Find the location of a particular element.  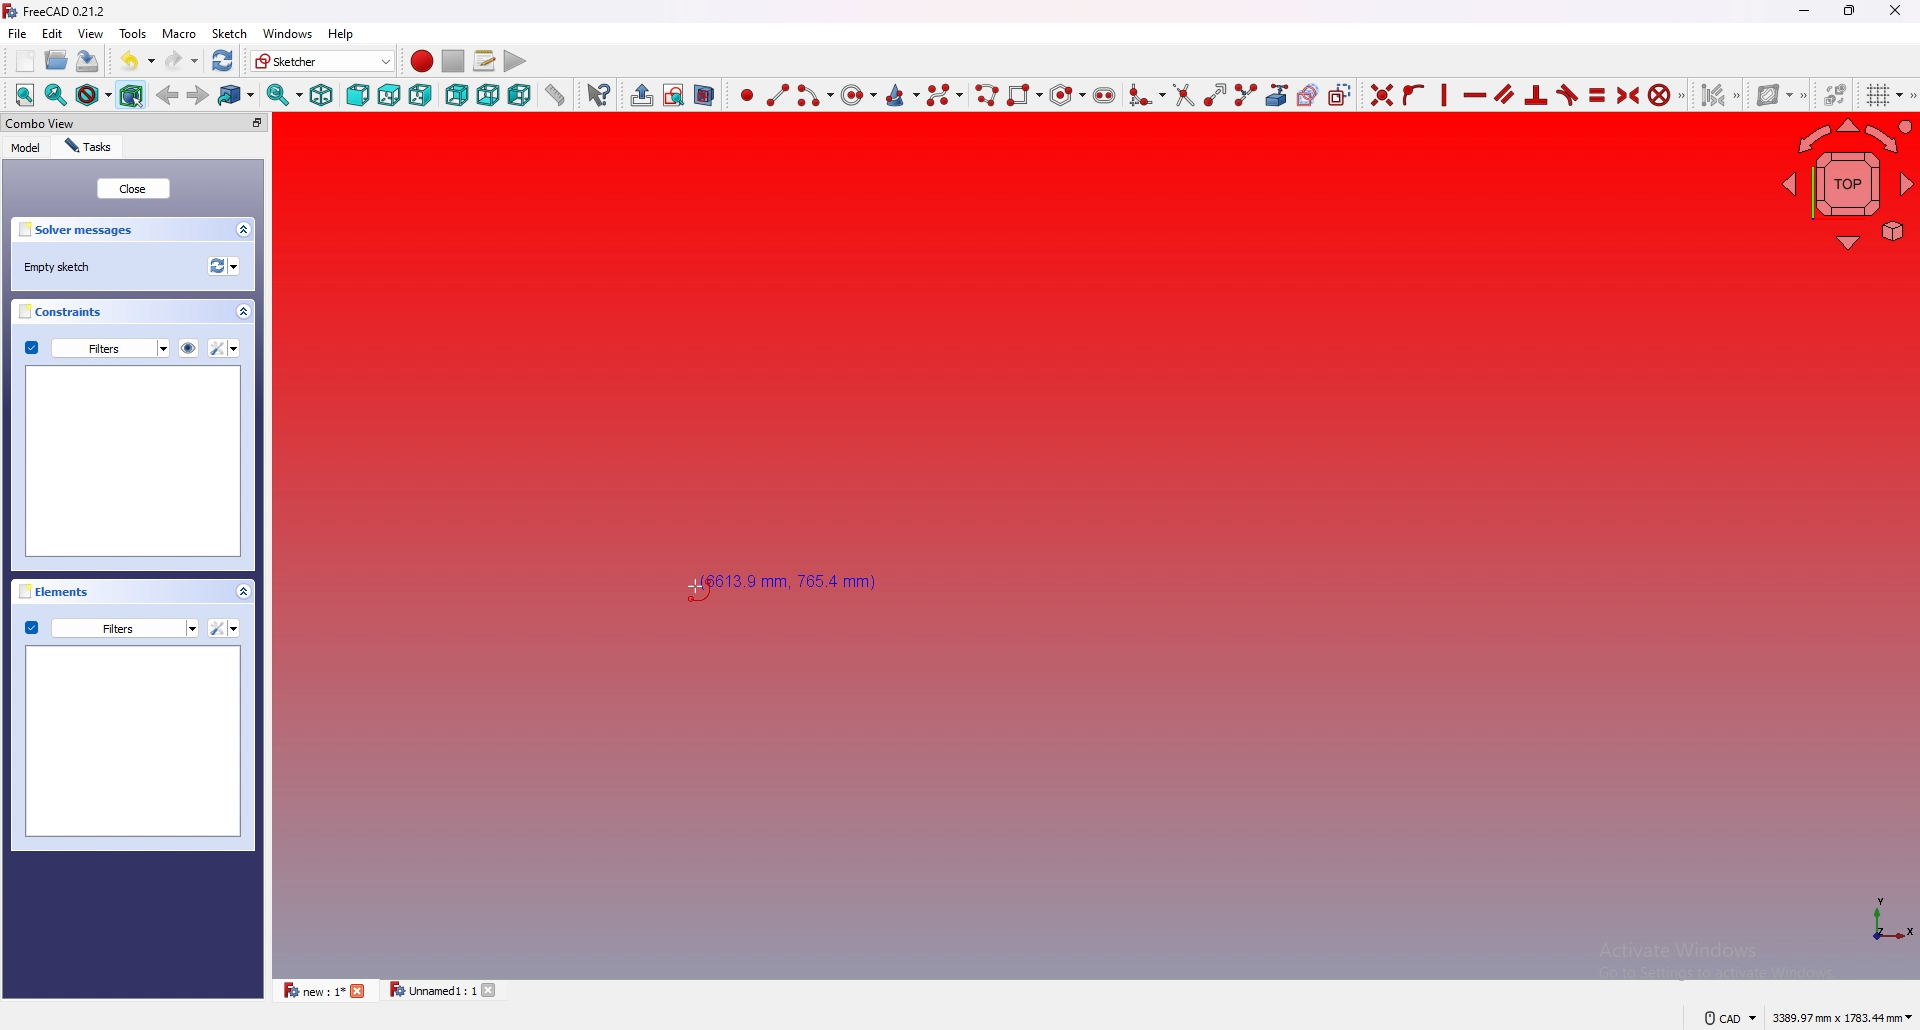

refresh is located at coordinates (224, 61).